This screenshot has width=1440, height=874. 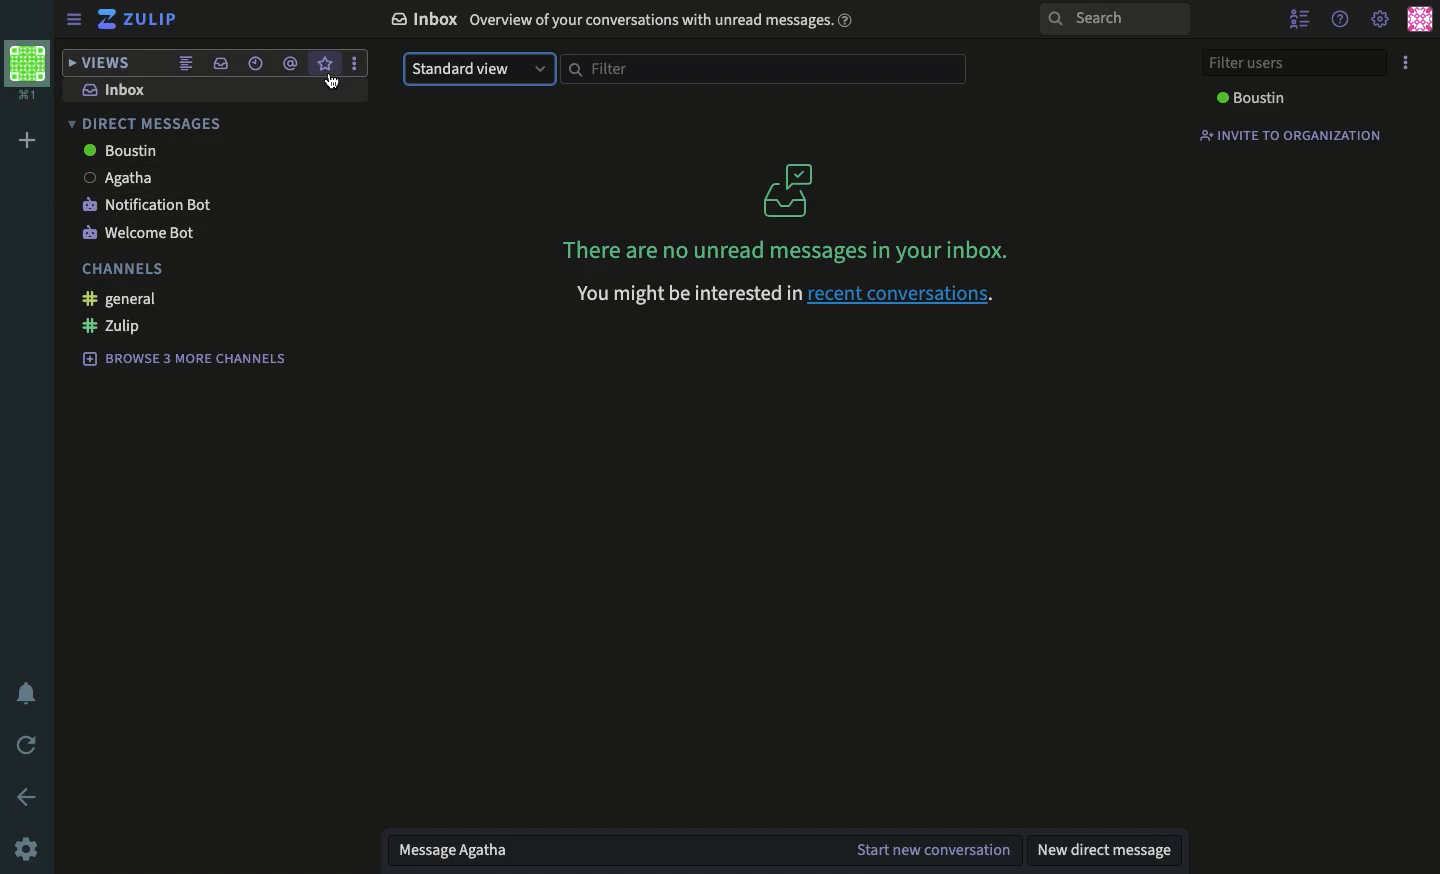 What do you see at coordinates (325, 63) in the screenshot?
I see `star` at bounding box center [325, 63].